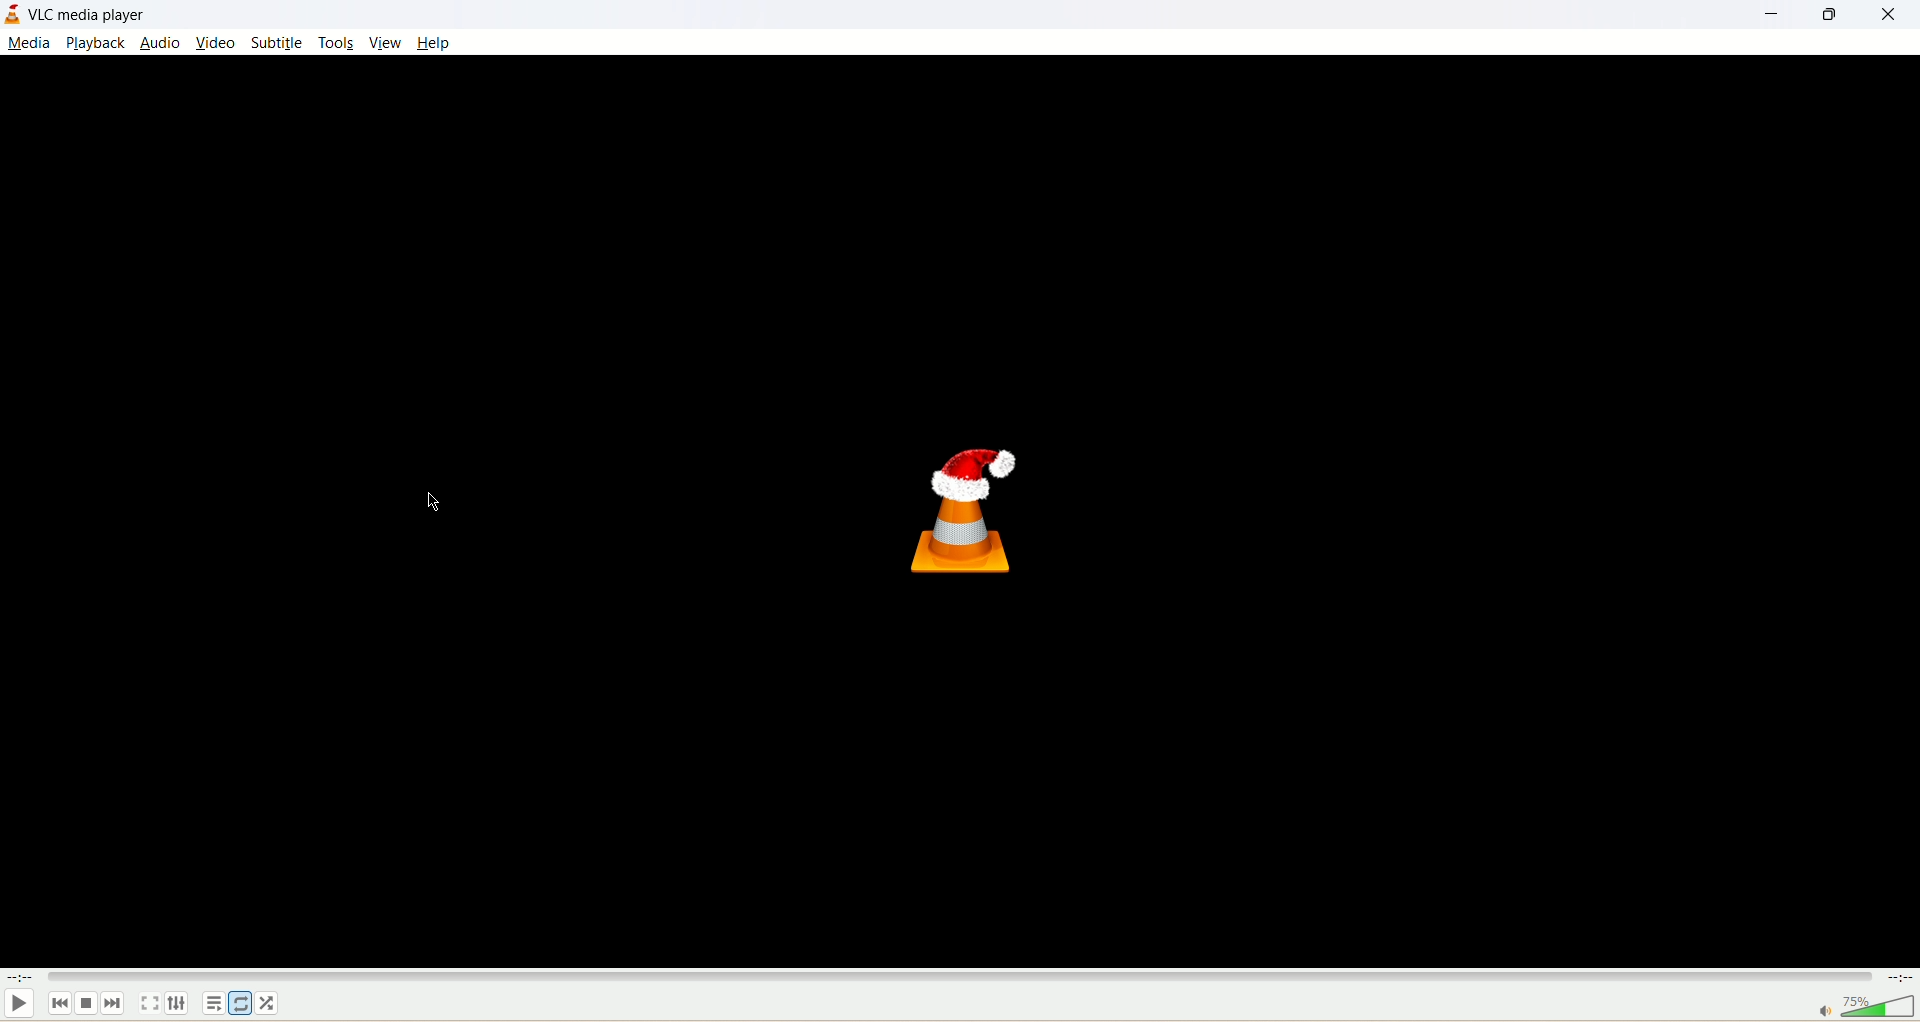 The width and height of the screenshot is (1920, 1022). I want to click on subtitle, so click(277, 43).